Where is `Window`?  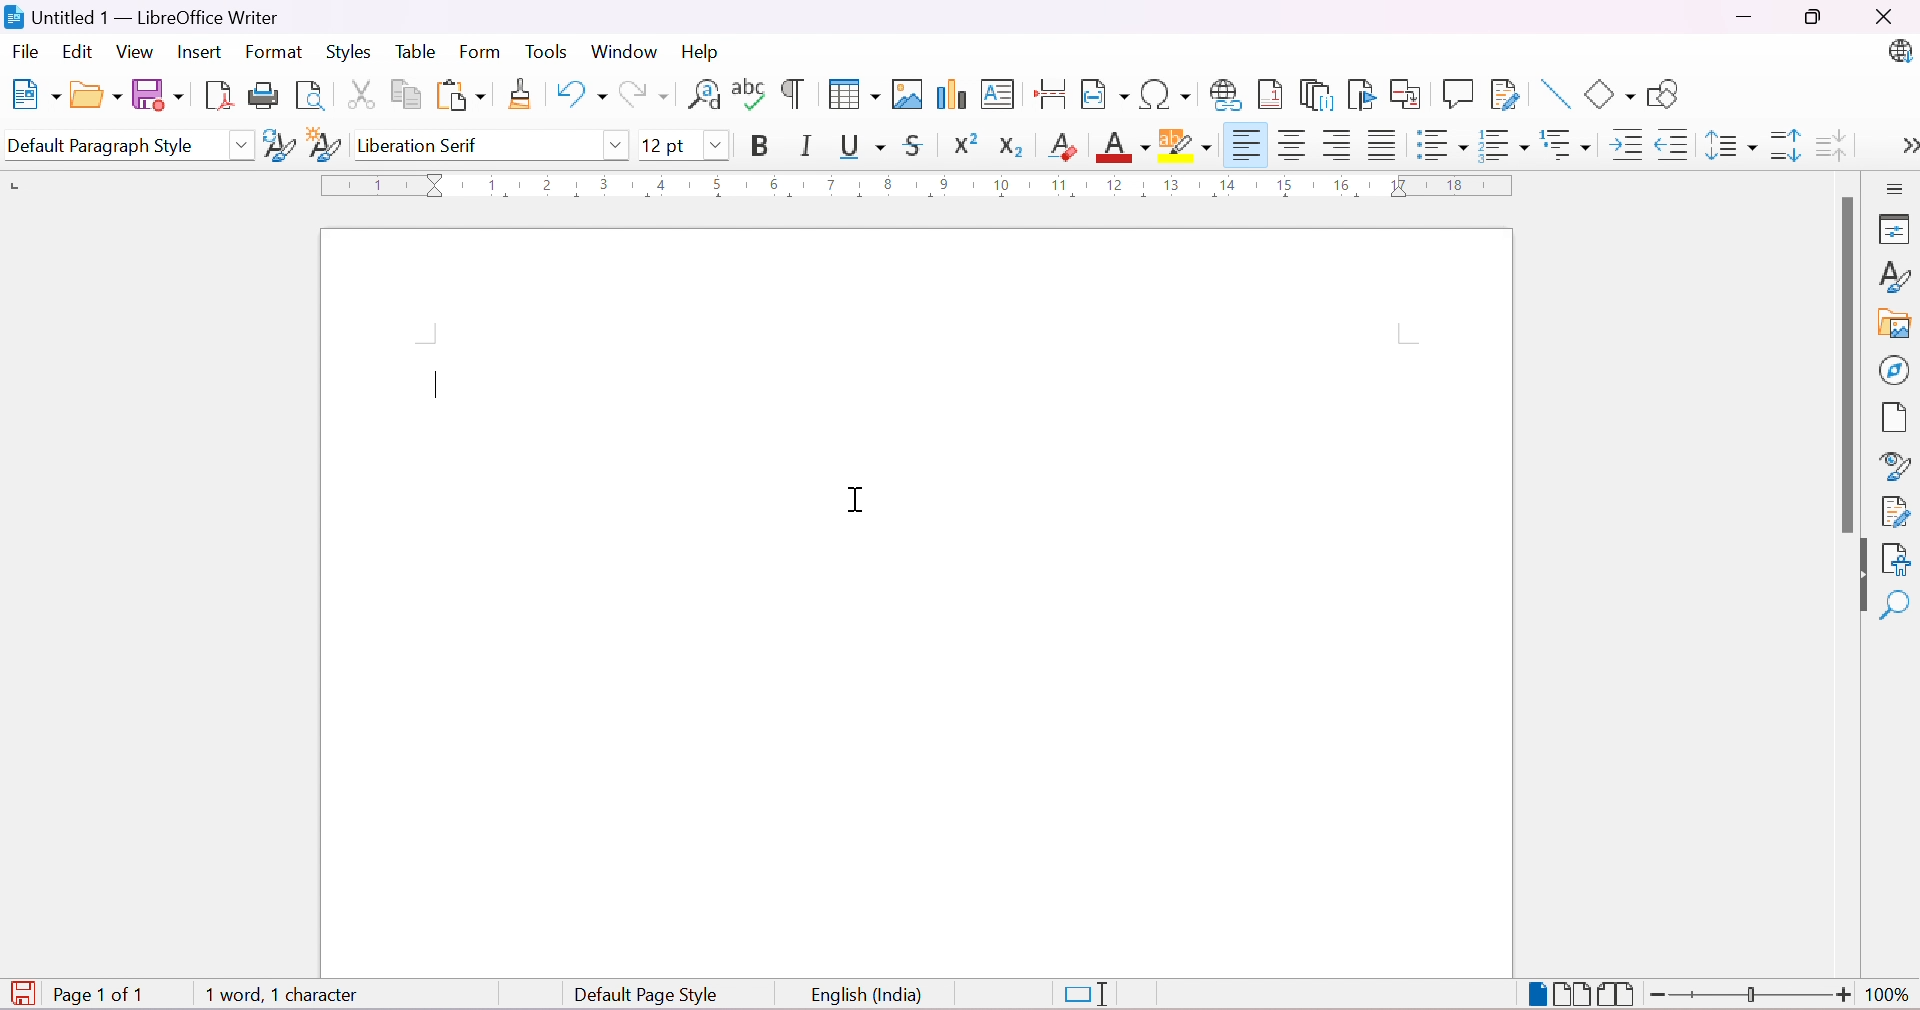 Window is located at coordinates (623, 51).